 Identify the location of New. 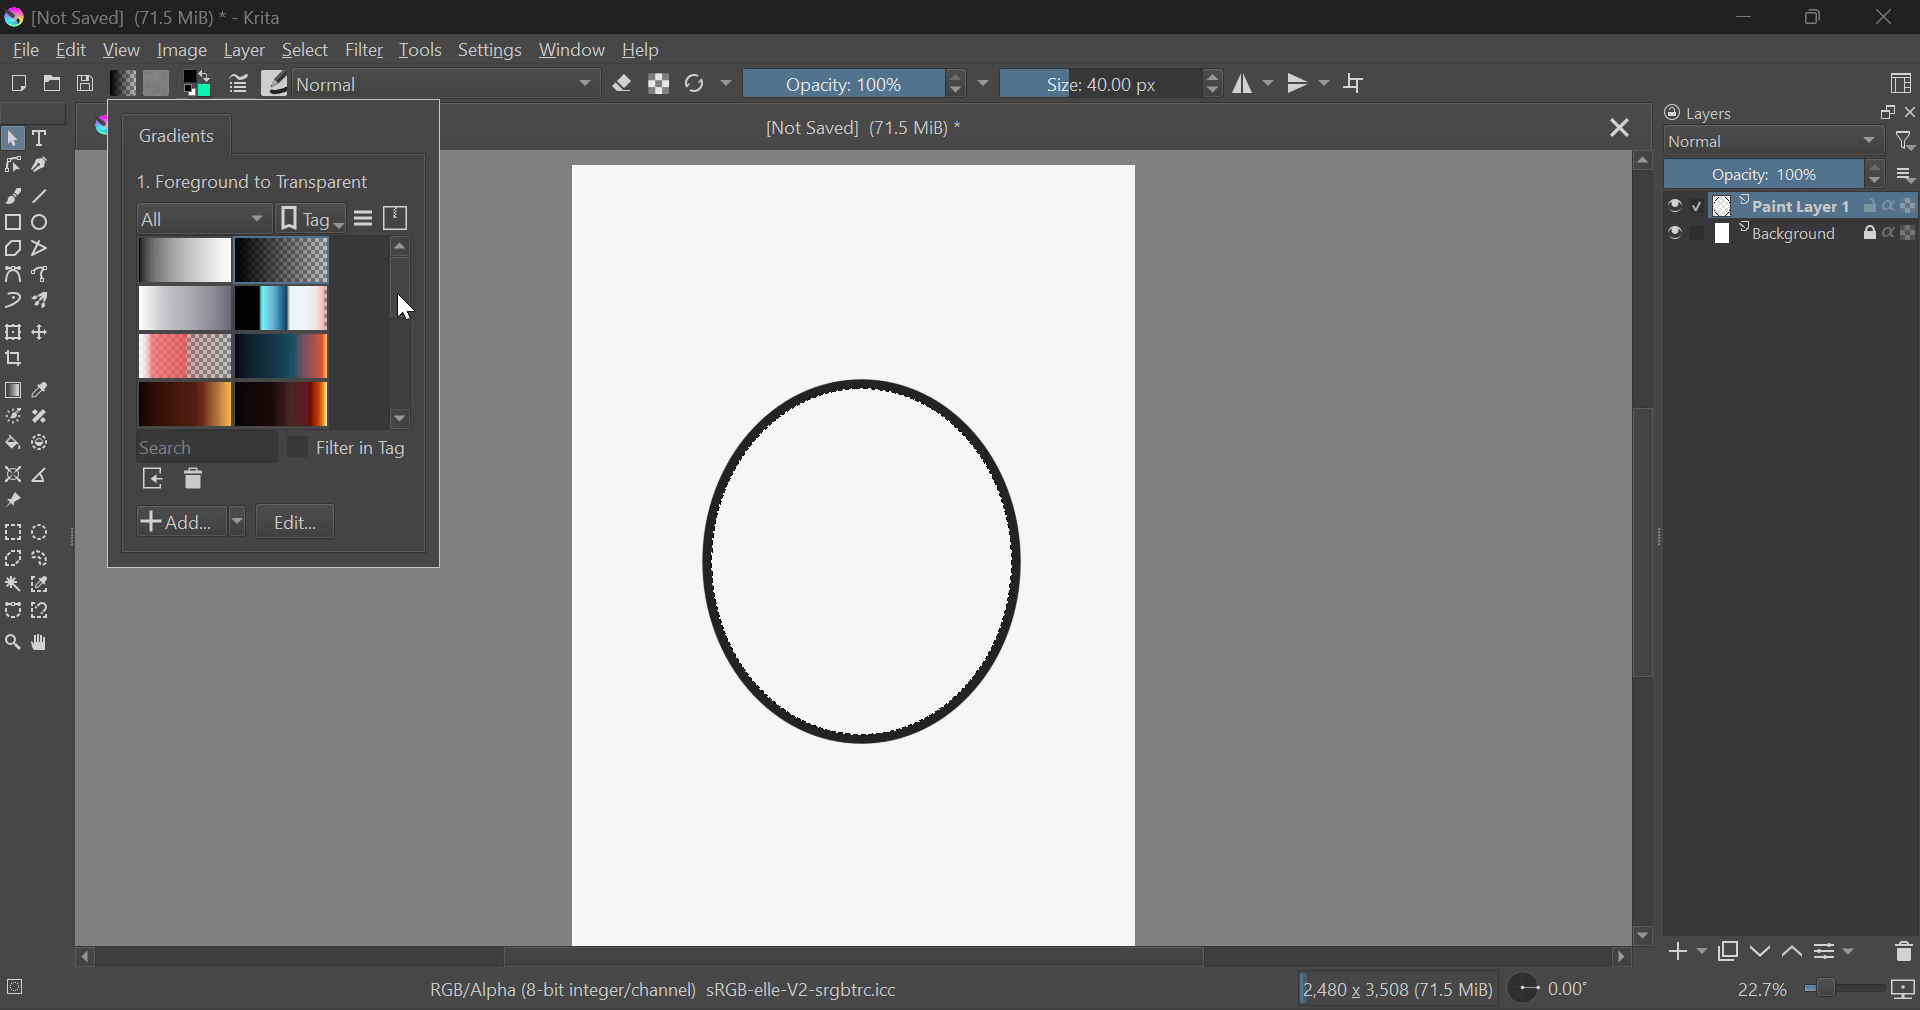
(16, 84).